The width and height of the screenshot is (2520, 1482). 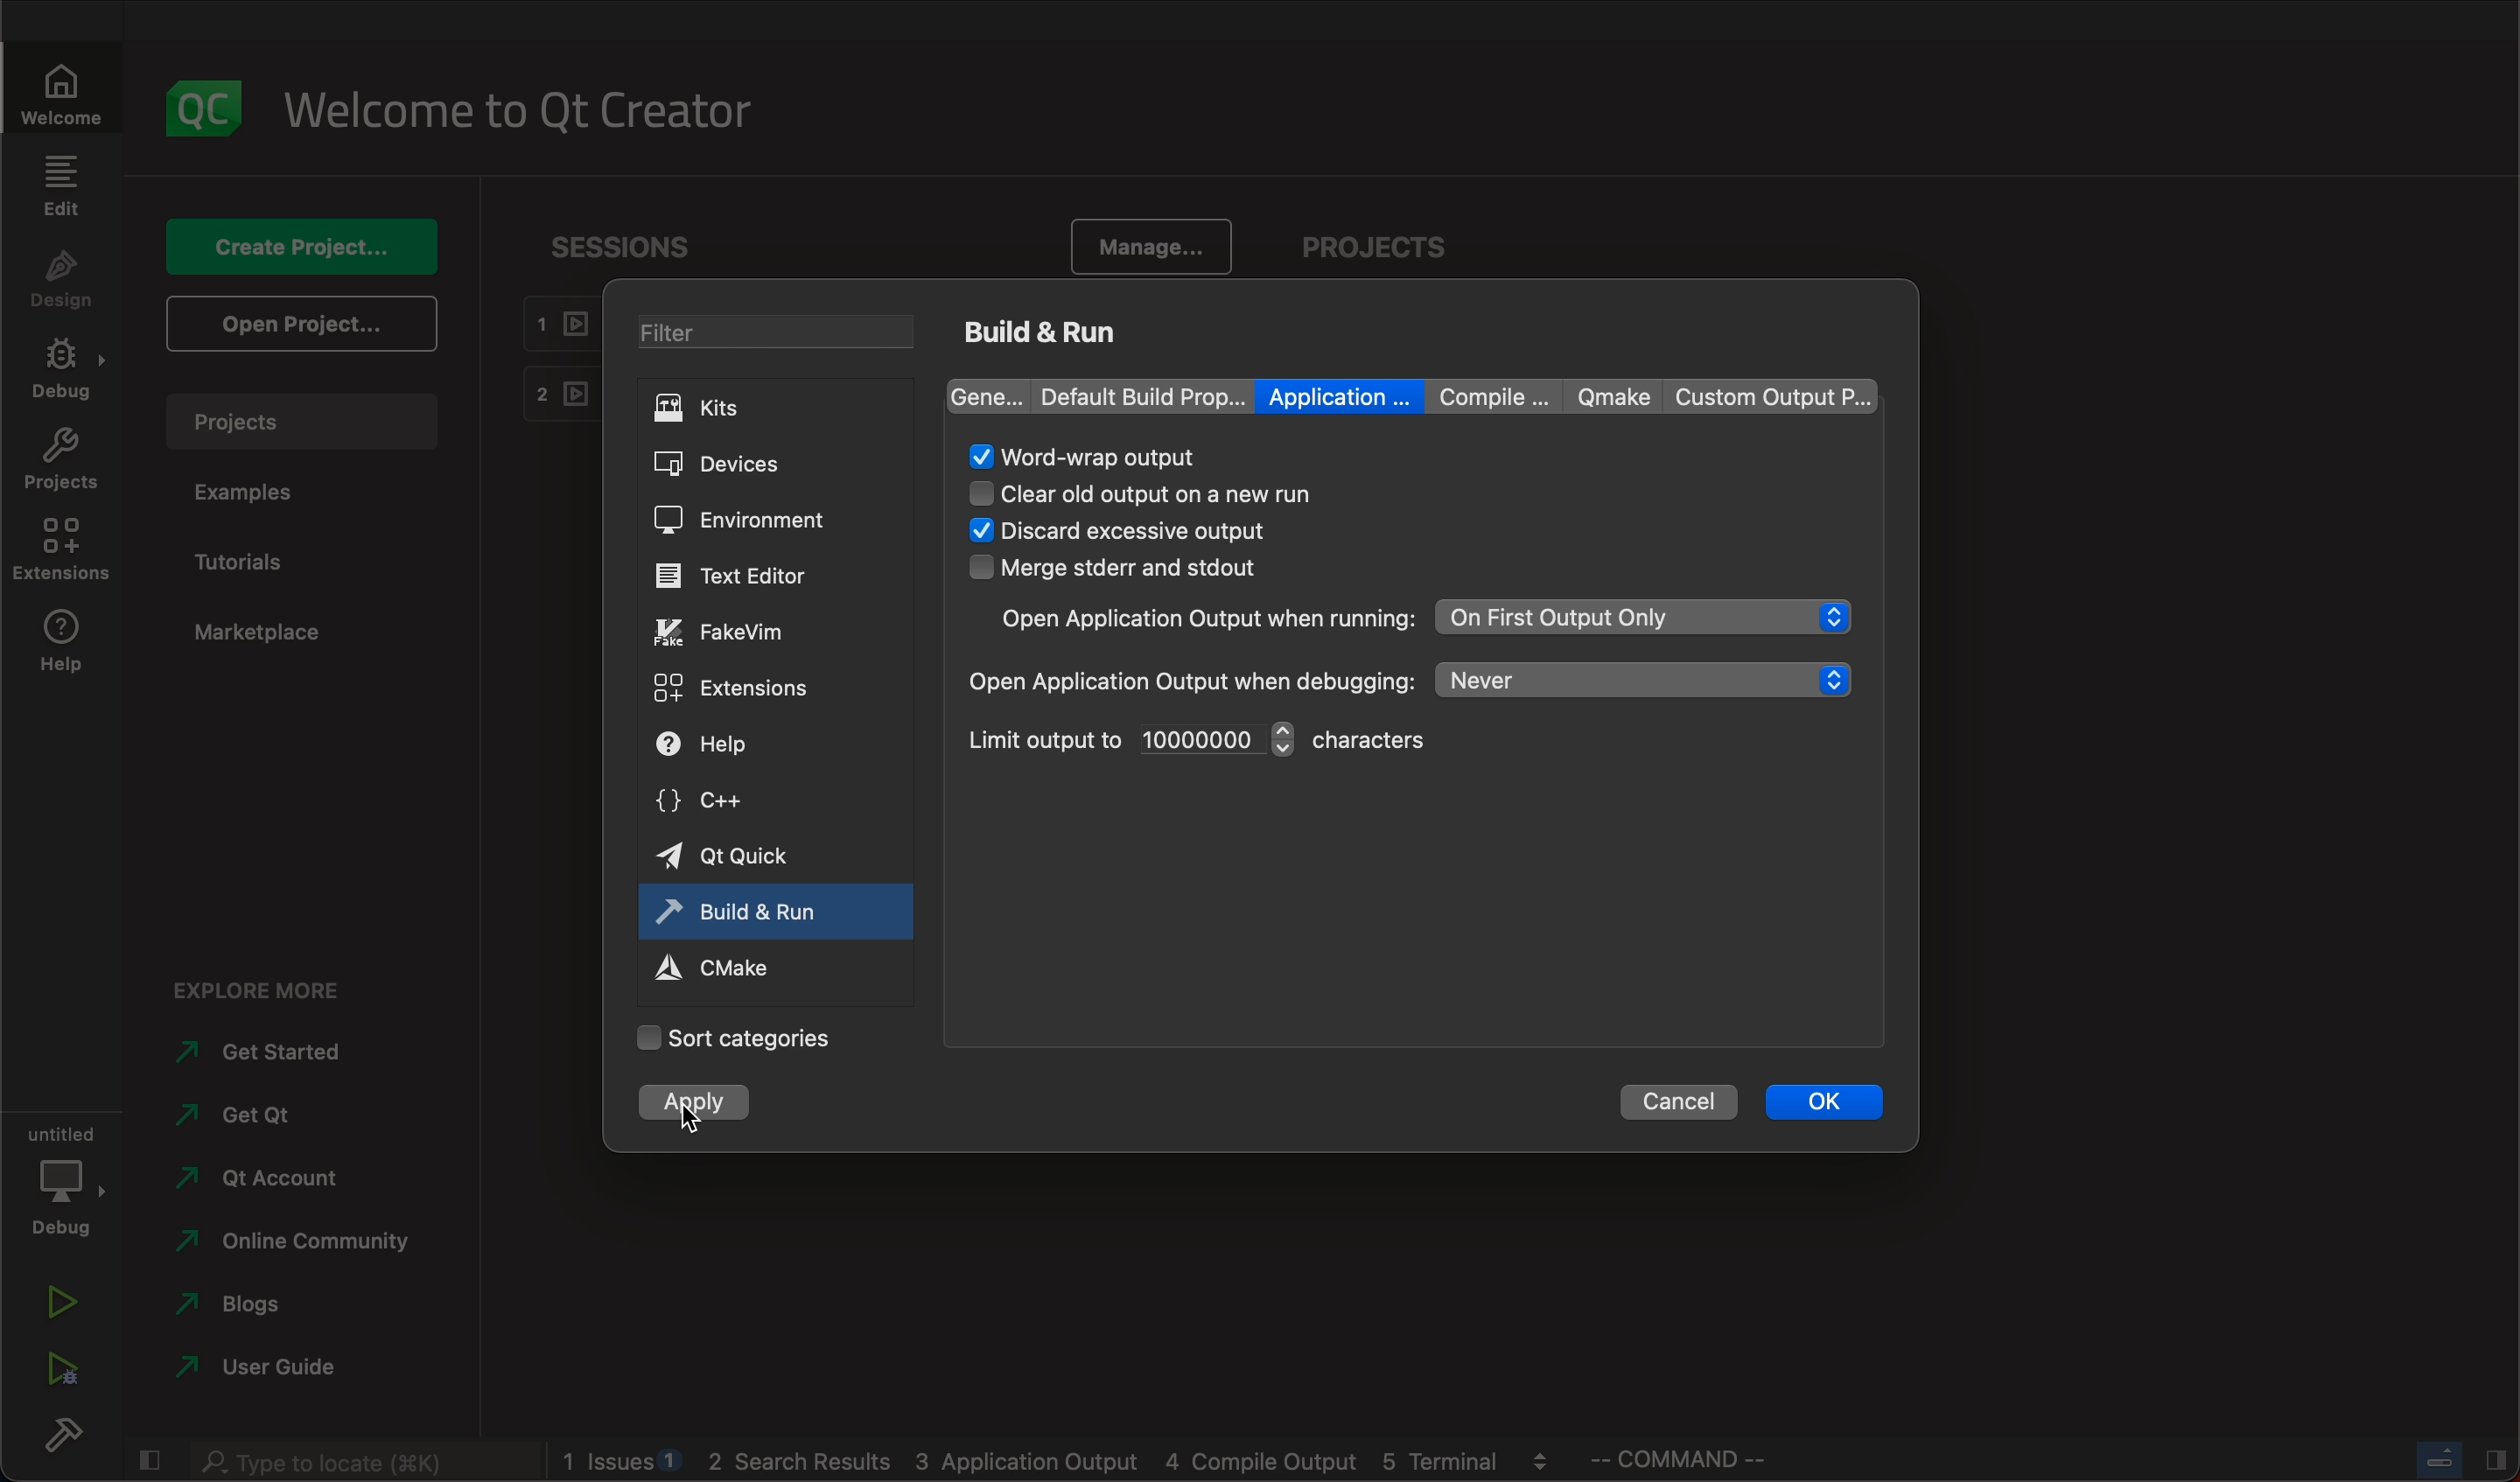 I want to click on logo, so click(x=201, y=104).